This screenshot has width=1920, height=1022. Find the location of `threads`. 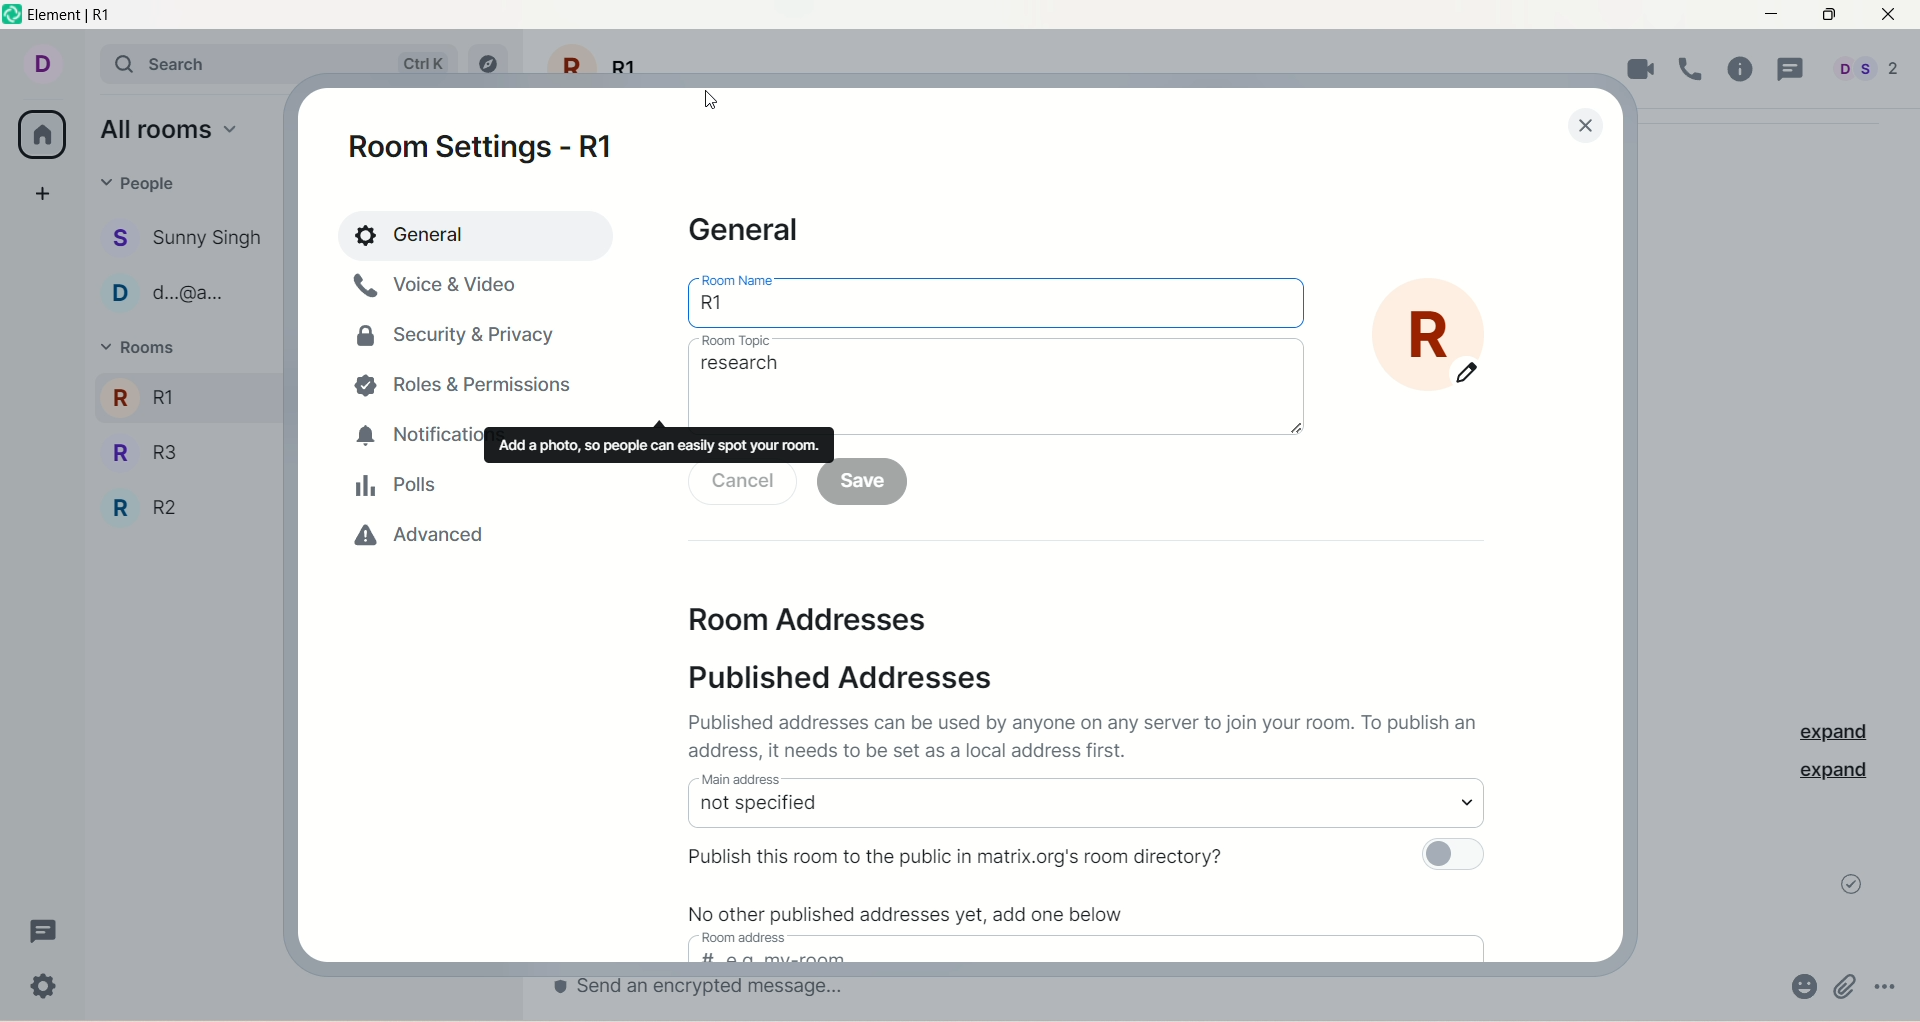

threads is located at coordinates (1794, 68).